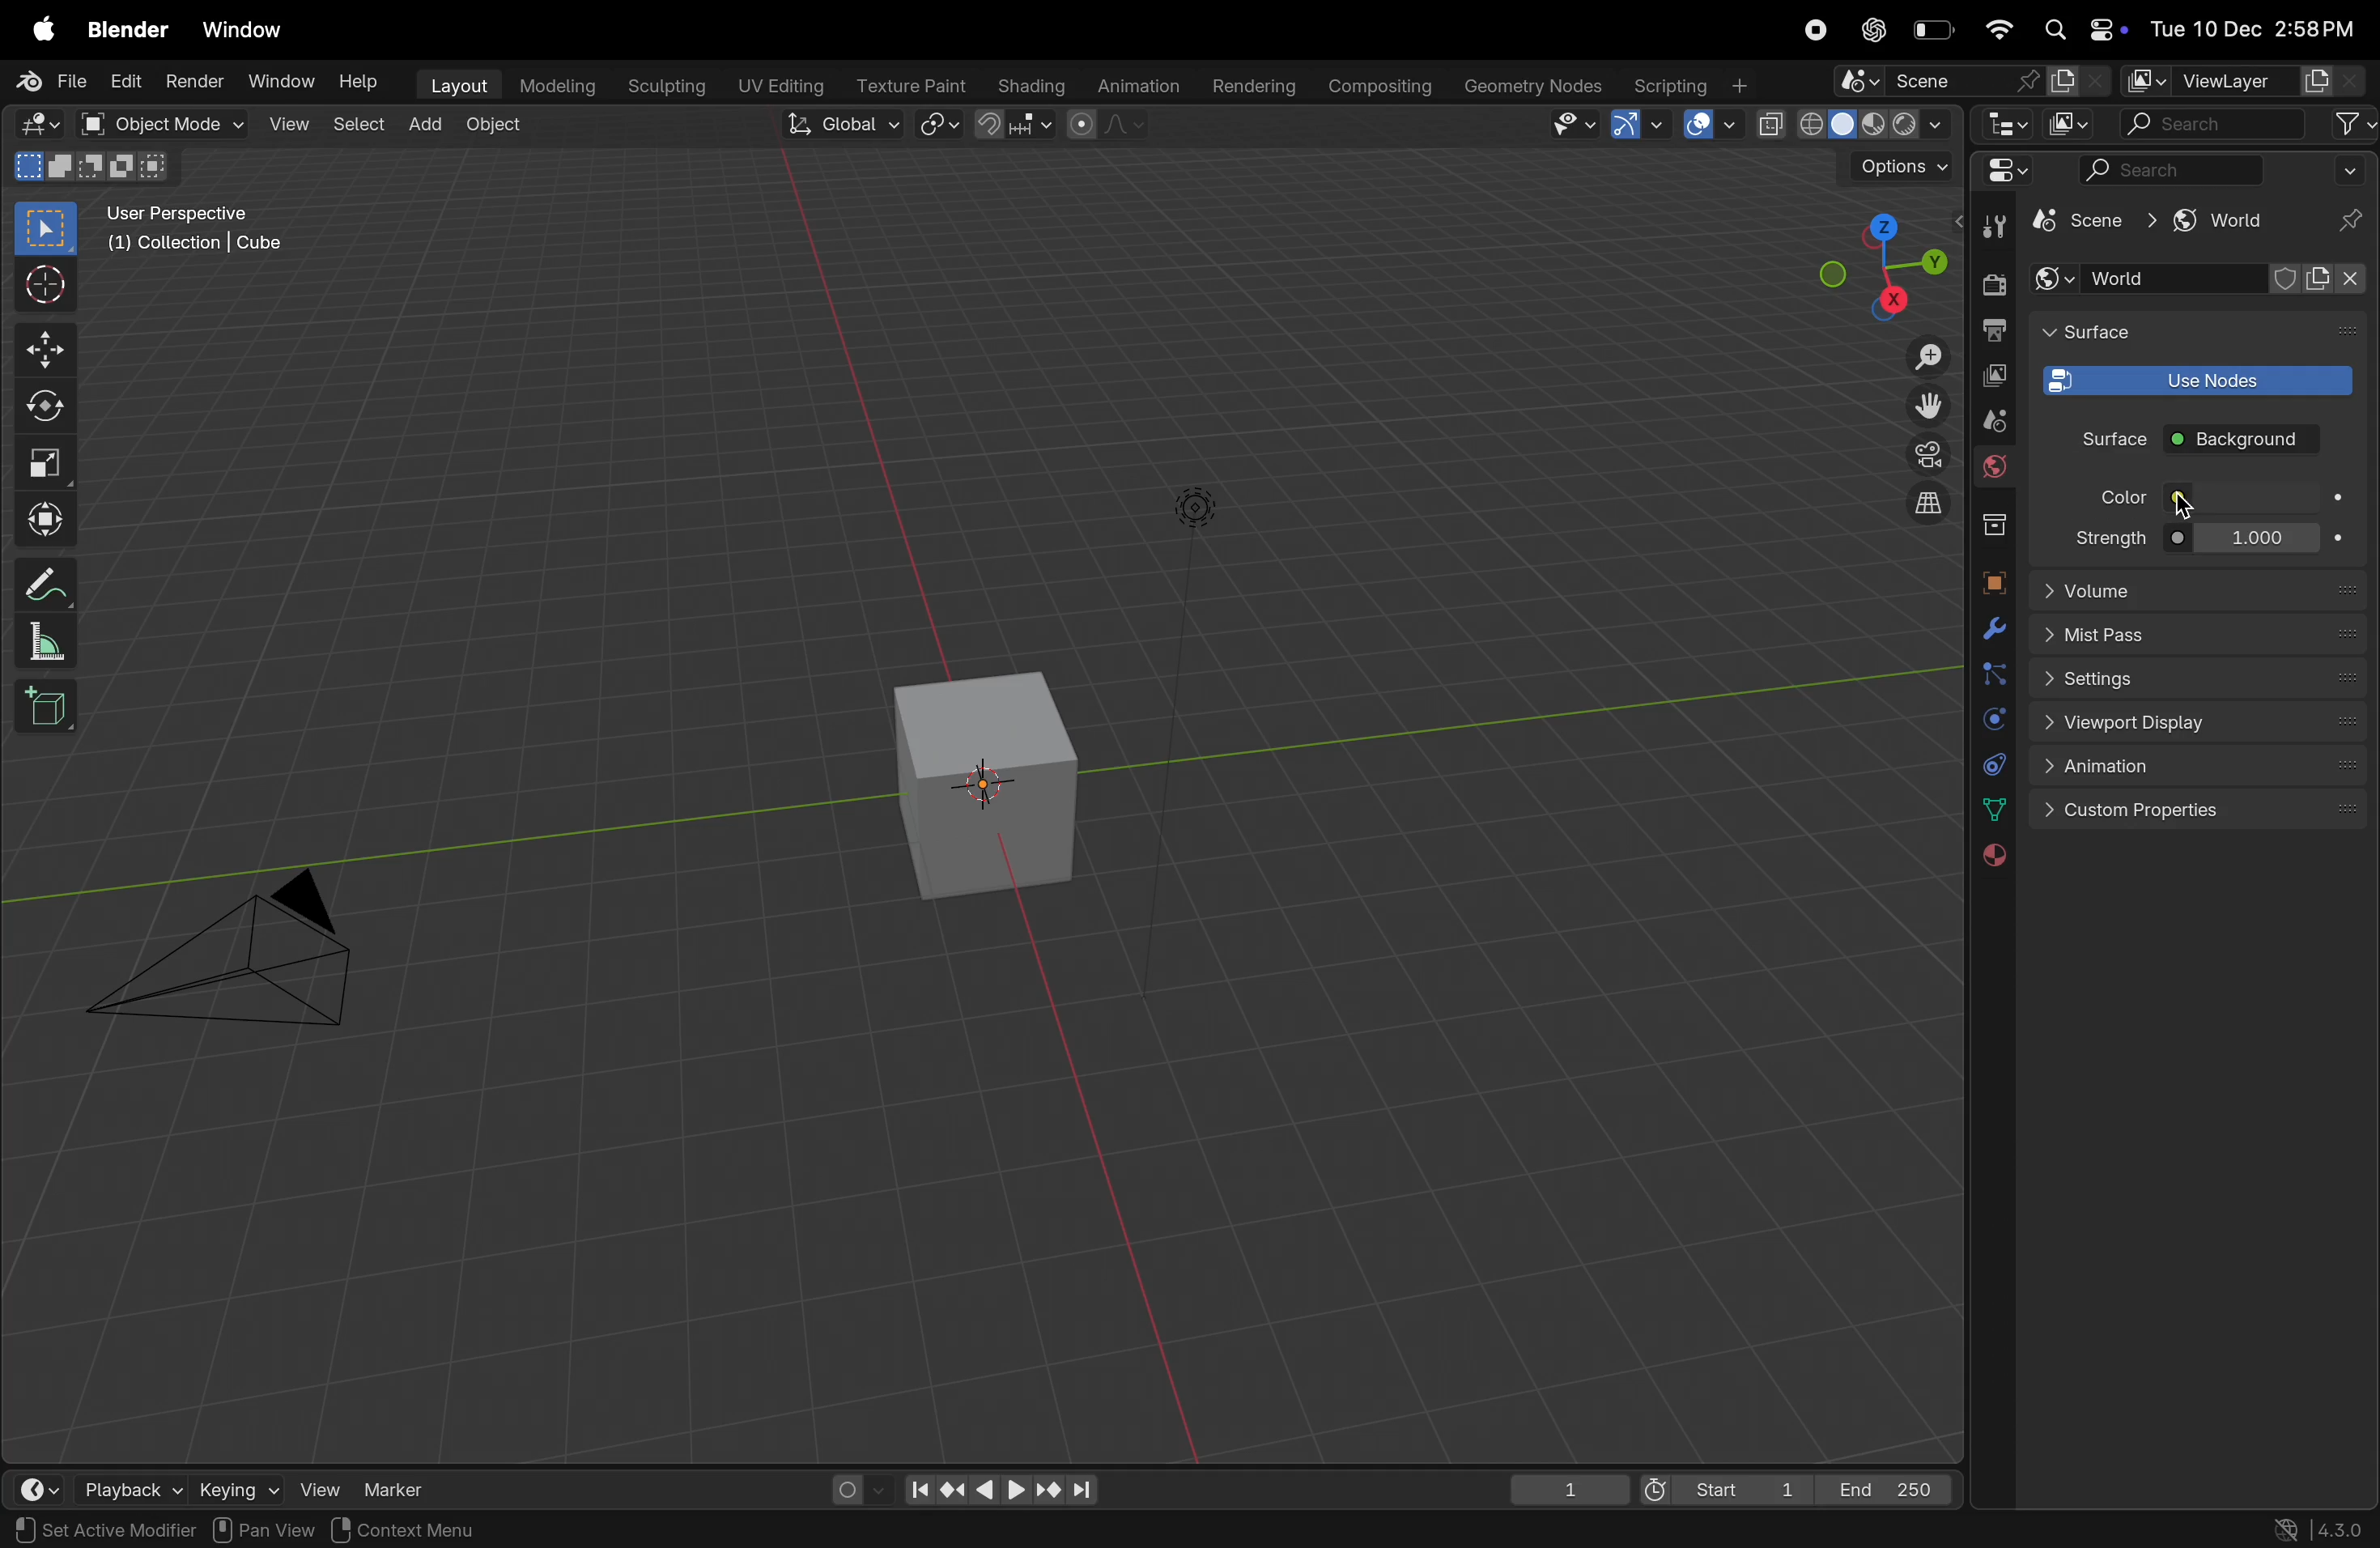  I want to click on search, so click(2209, 124).